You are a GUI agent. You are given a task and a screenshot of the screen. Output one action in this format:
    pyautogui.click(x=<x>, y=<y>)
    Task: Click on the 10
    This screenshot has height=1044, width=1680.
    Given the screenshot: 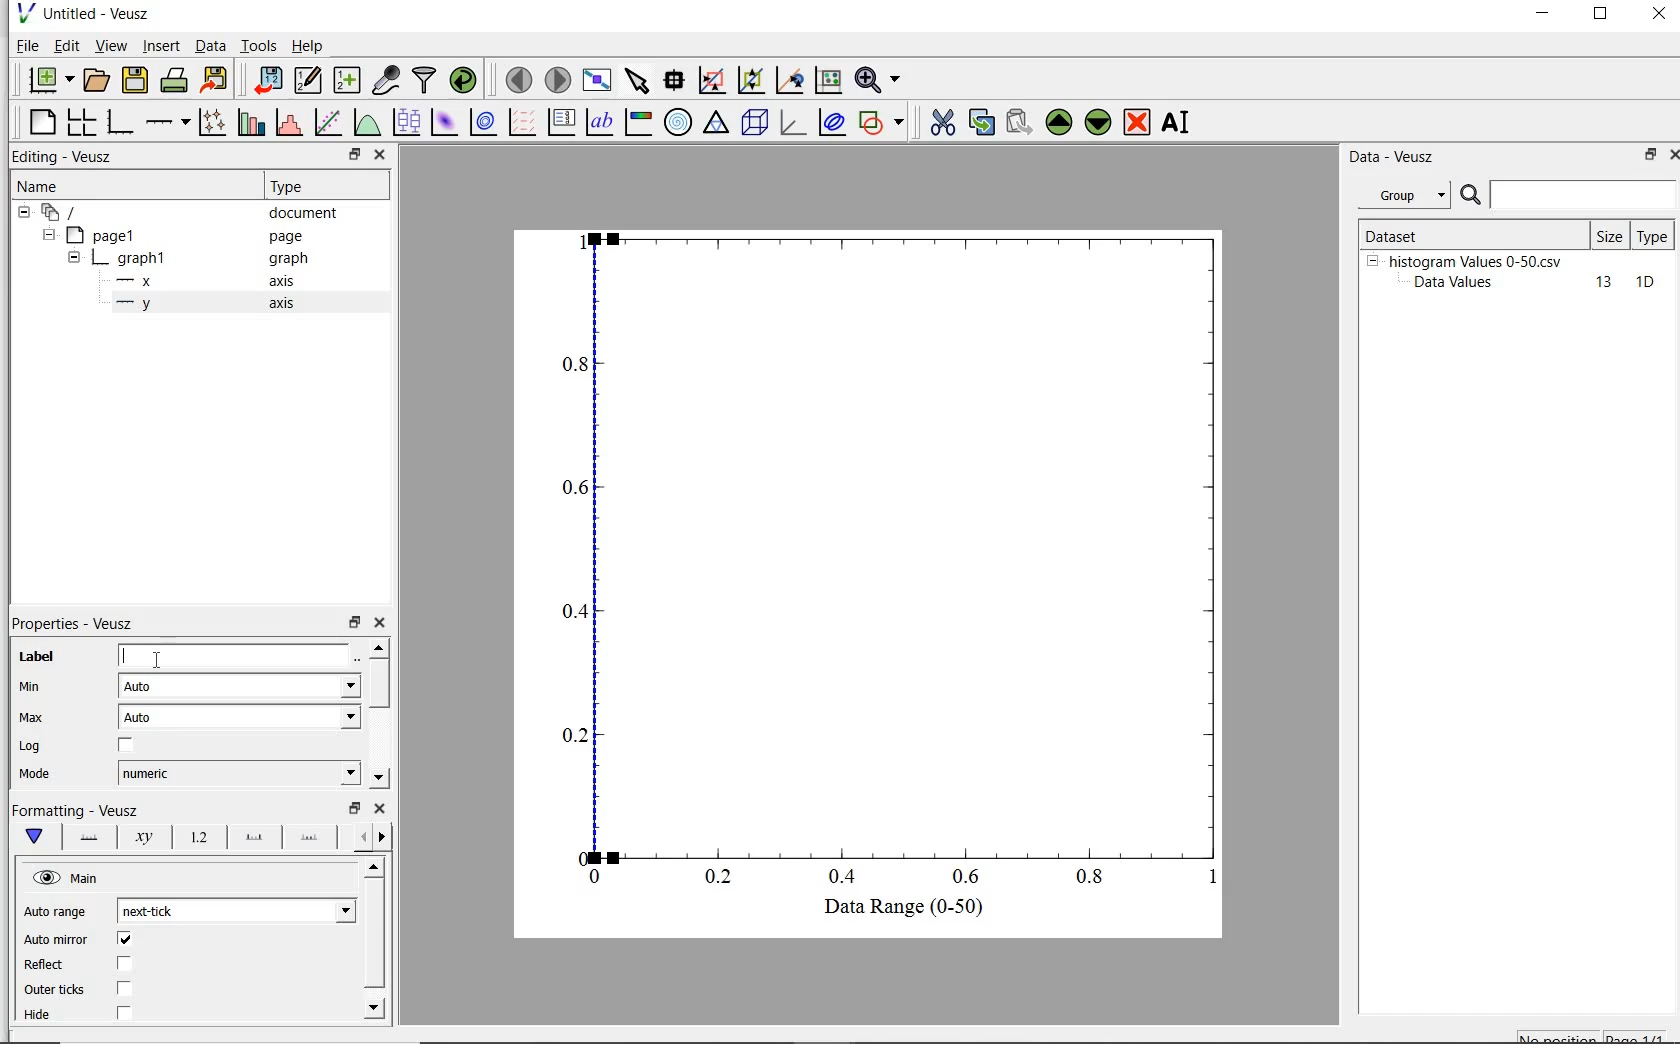 What is the action you would take?
    pyautogui.click(x=1645, y=283)
    